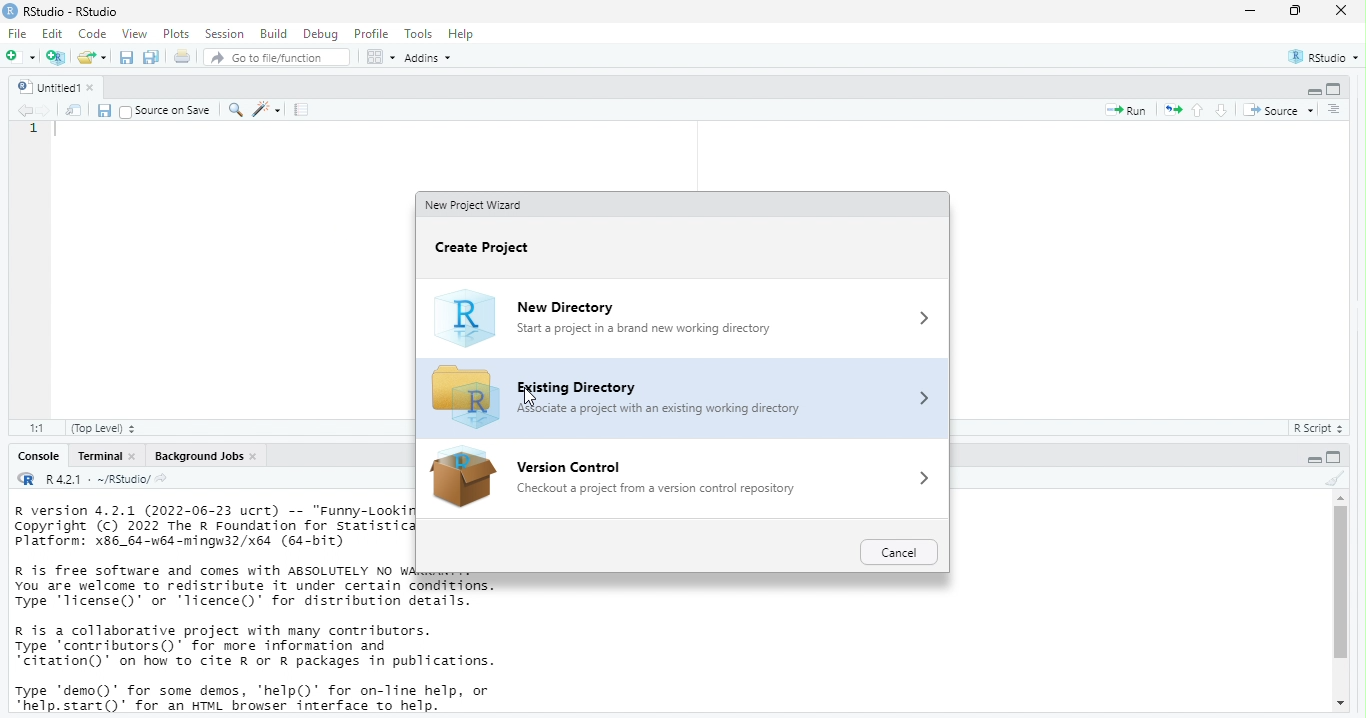 The width and height of the screenshot is (1366, 718). What do you see at coordinates (41, 85) in the screenshot?
I see `untitled` at bounding box center [41, 85].